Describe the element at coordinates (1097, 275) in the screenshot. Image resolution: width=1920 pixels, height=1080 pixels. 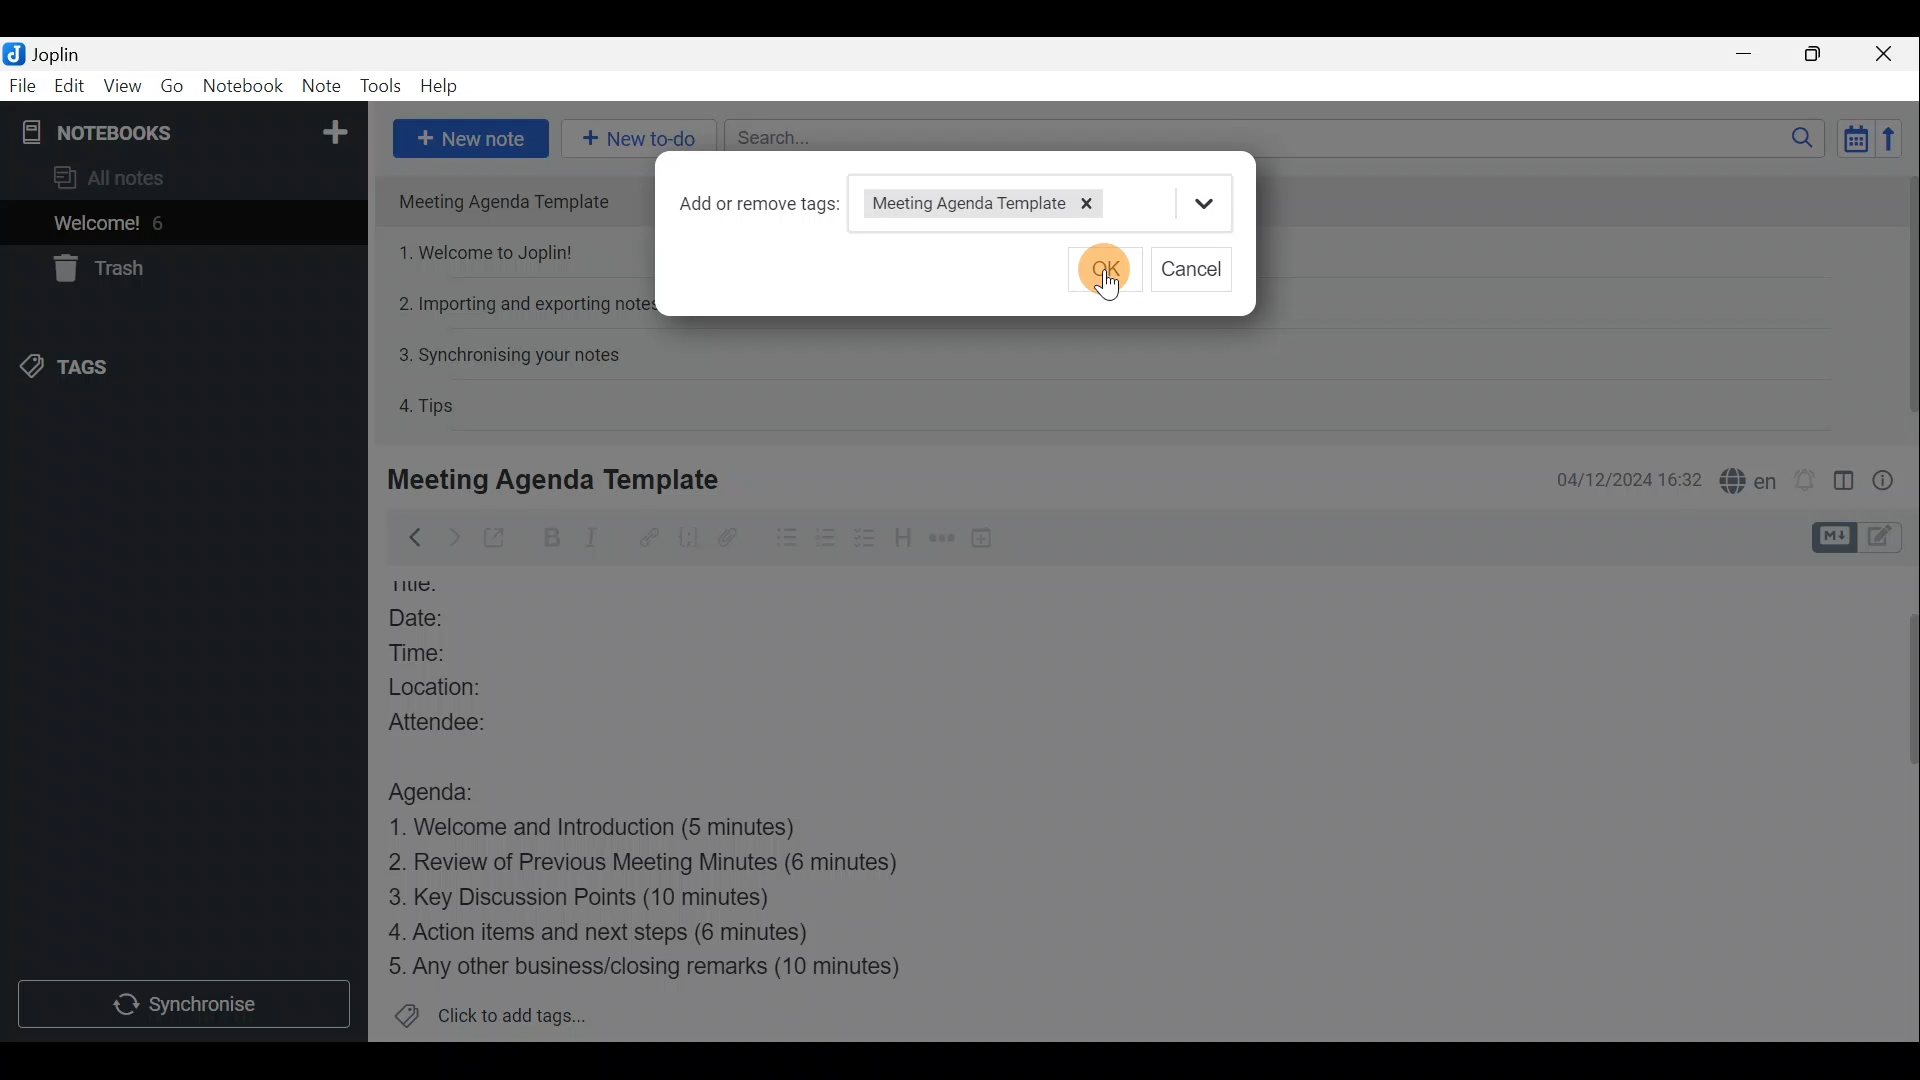
I see `cursor` at that location.